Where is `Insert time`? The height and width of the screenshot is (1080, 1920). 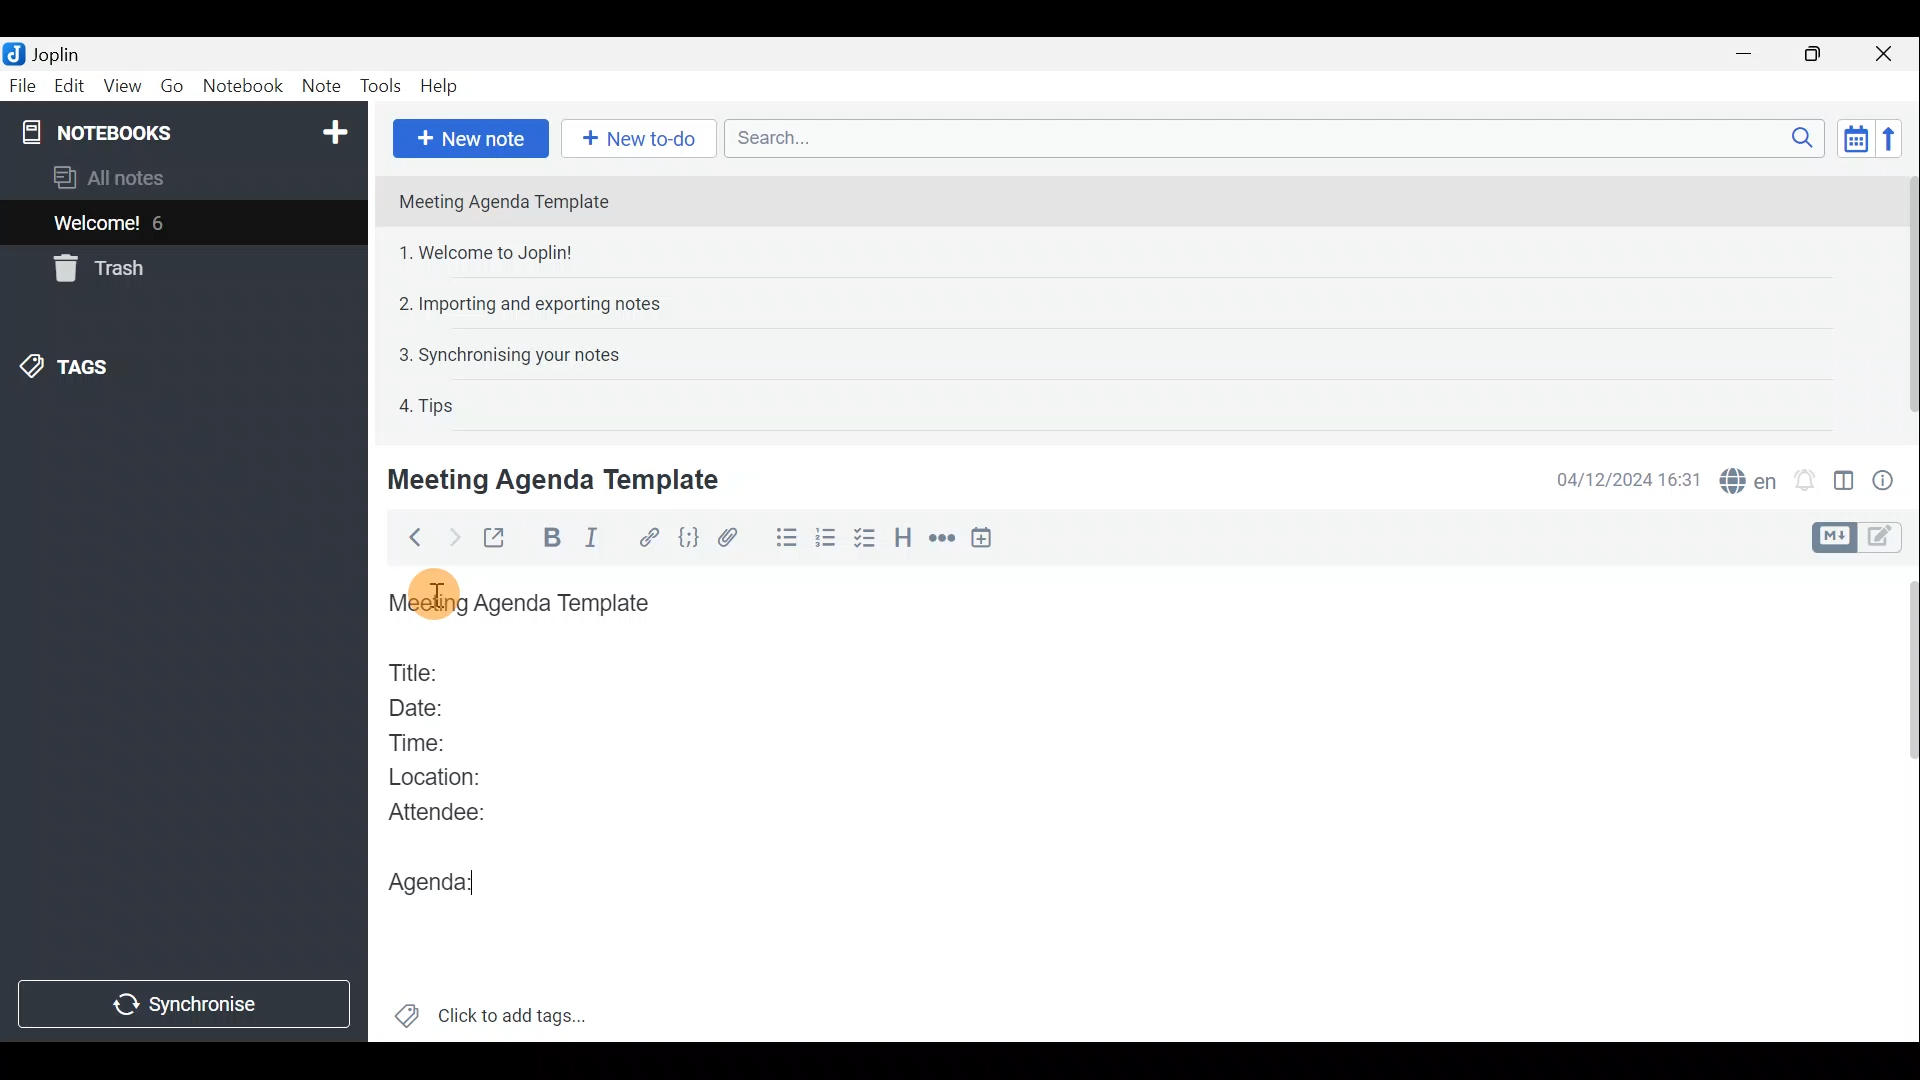
Insert time is located at coordinates (986, 541).